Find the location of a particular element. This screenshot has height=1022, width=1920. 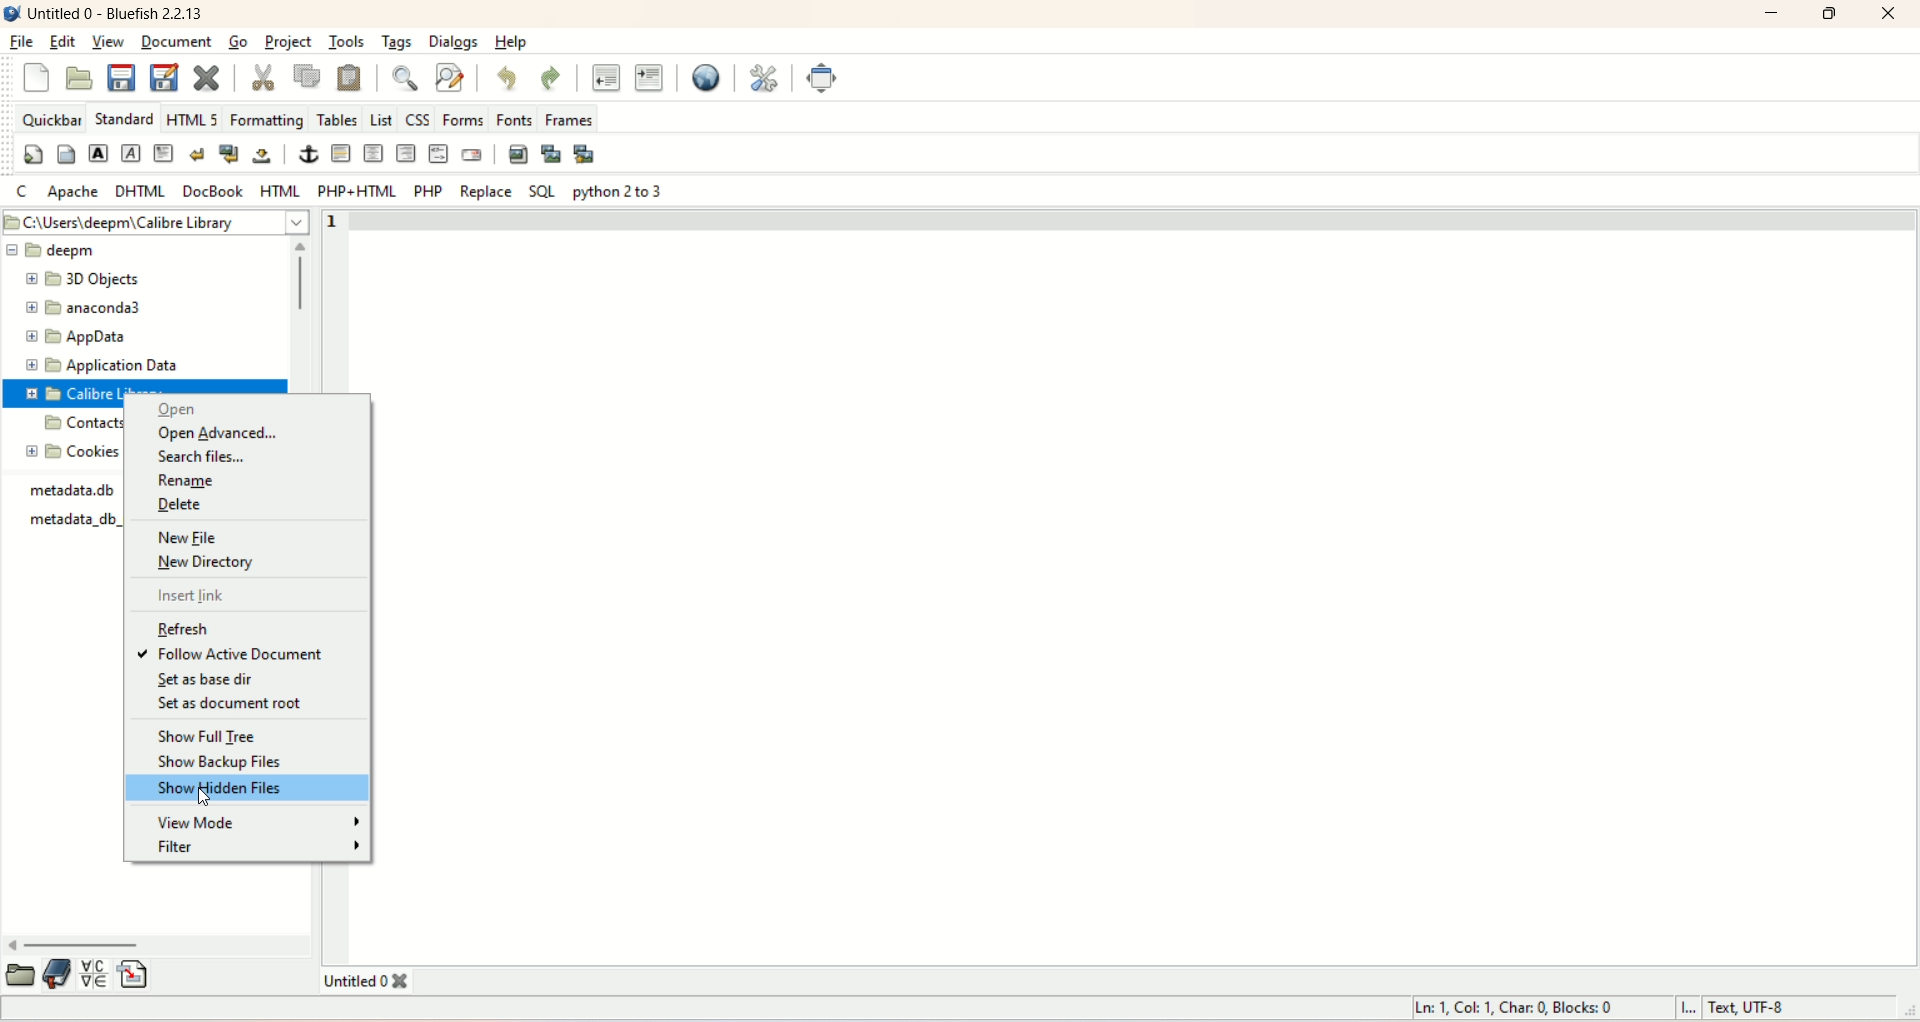

help is located at coordinates (509, 45).